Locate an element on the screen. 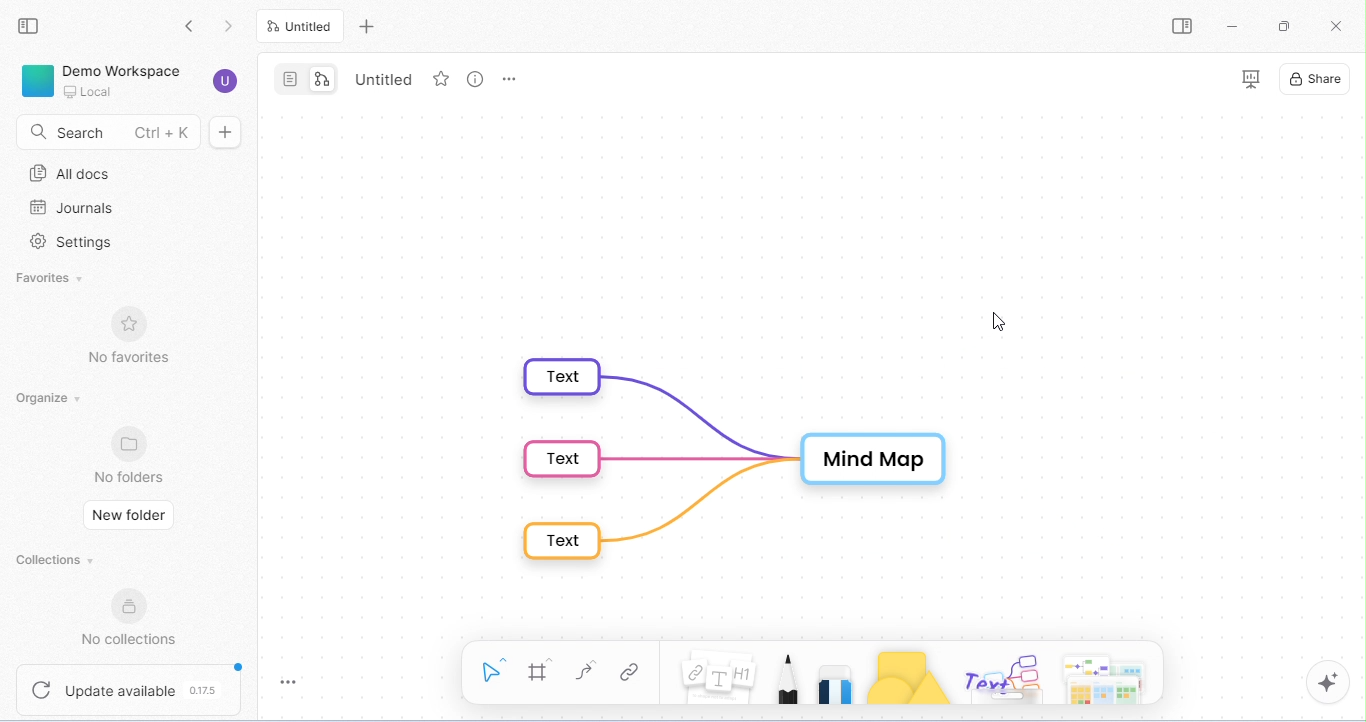 The image size is (1366, 722). open sidebar is located at coordinates (1187, 27).